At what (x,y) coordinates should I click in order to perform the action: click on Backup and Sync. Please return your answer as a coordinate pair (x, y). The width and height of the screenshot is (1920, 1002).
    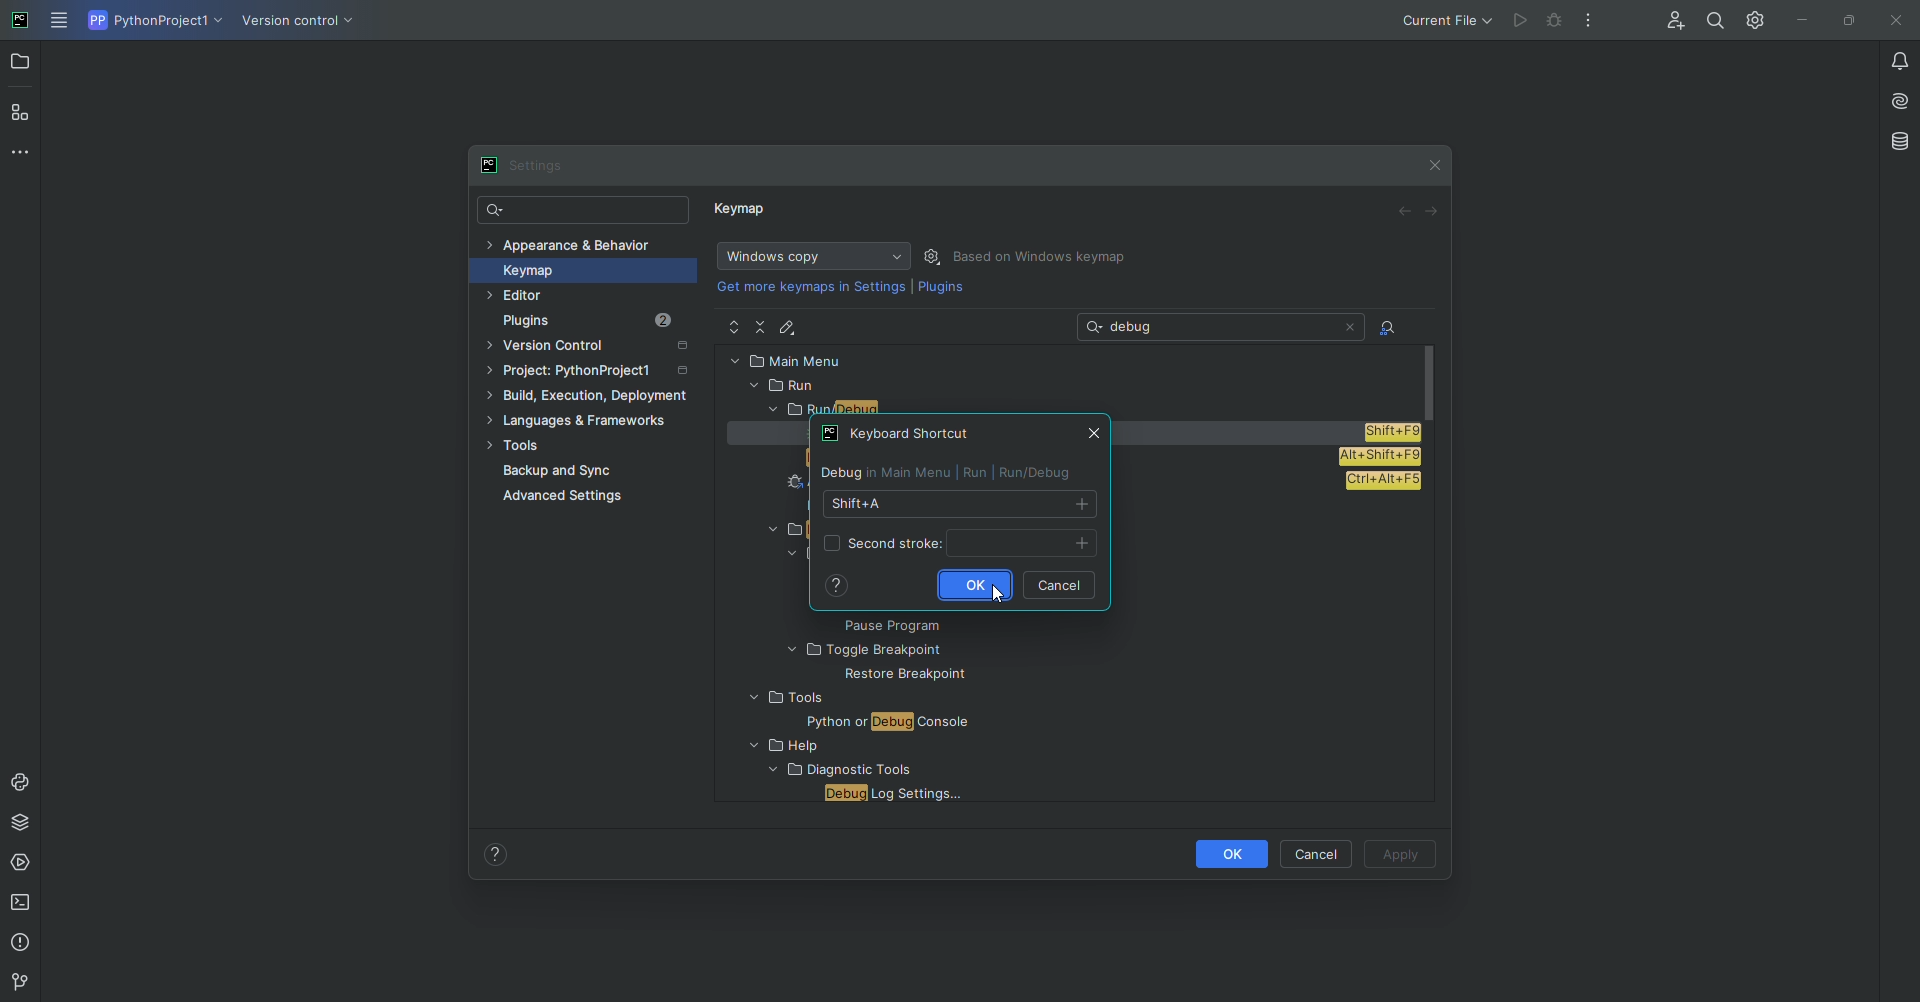
    Looking at the image, I should click on (598, 471).